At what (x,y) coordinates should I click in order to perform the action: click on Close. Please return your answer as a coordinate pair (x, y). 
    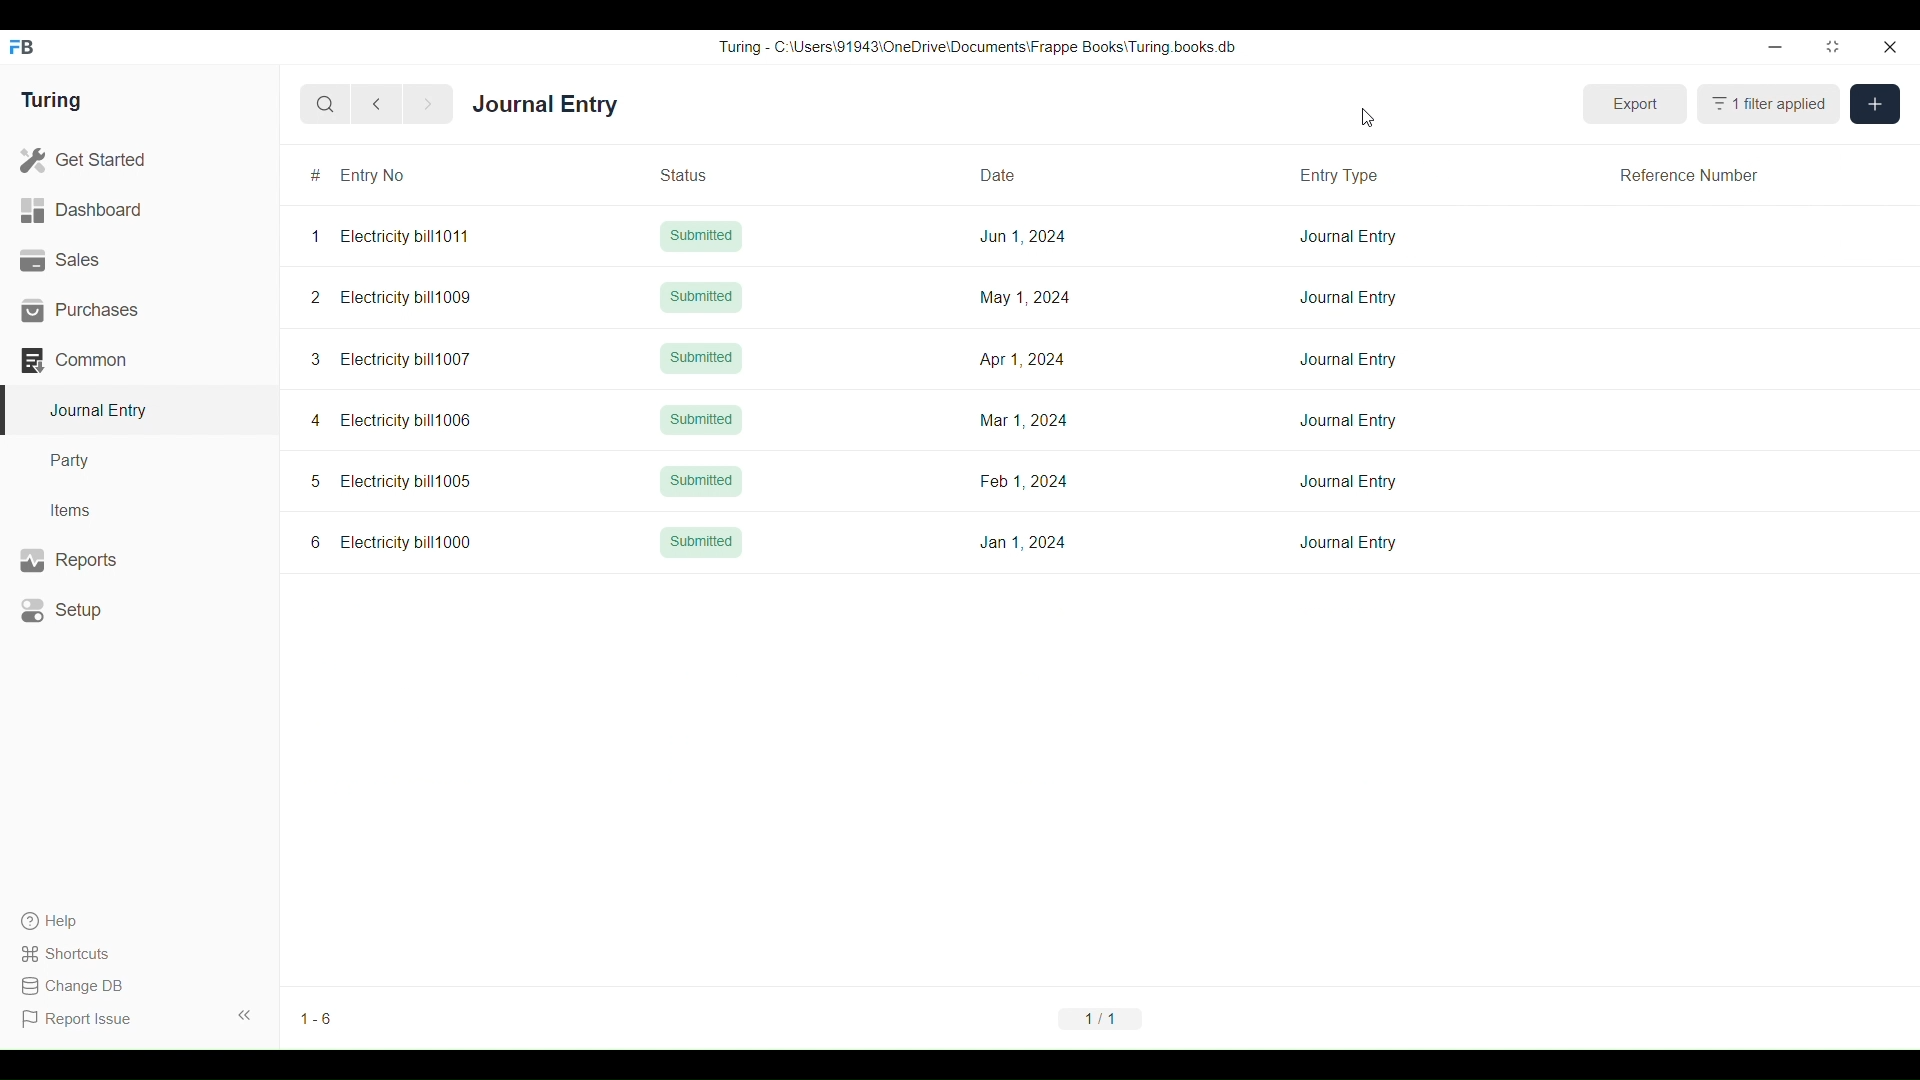
    Looking at the image, I should click on (1890, 47).